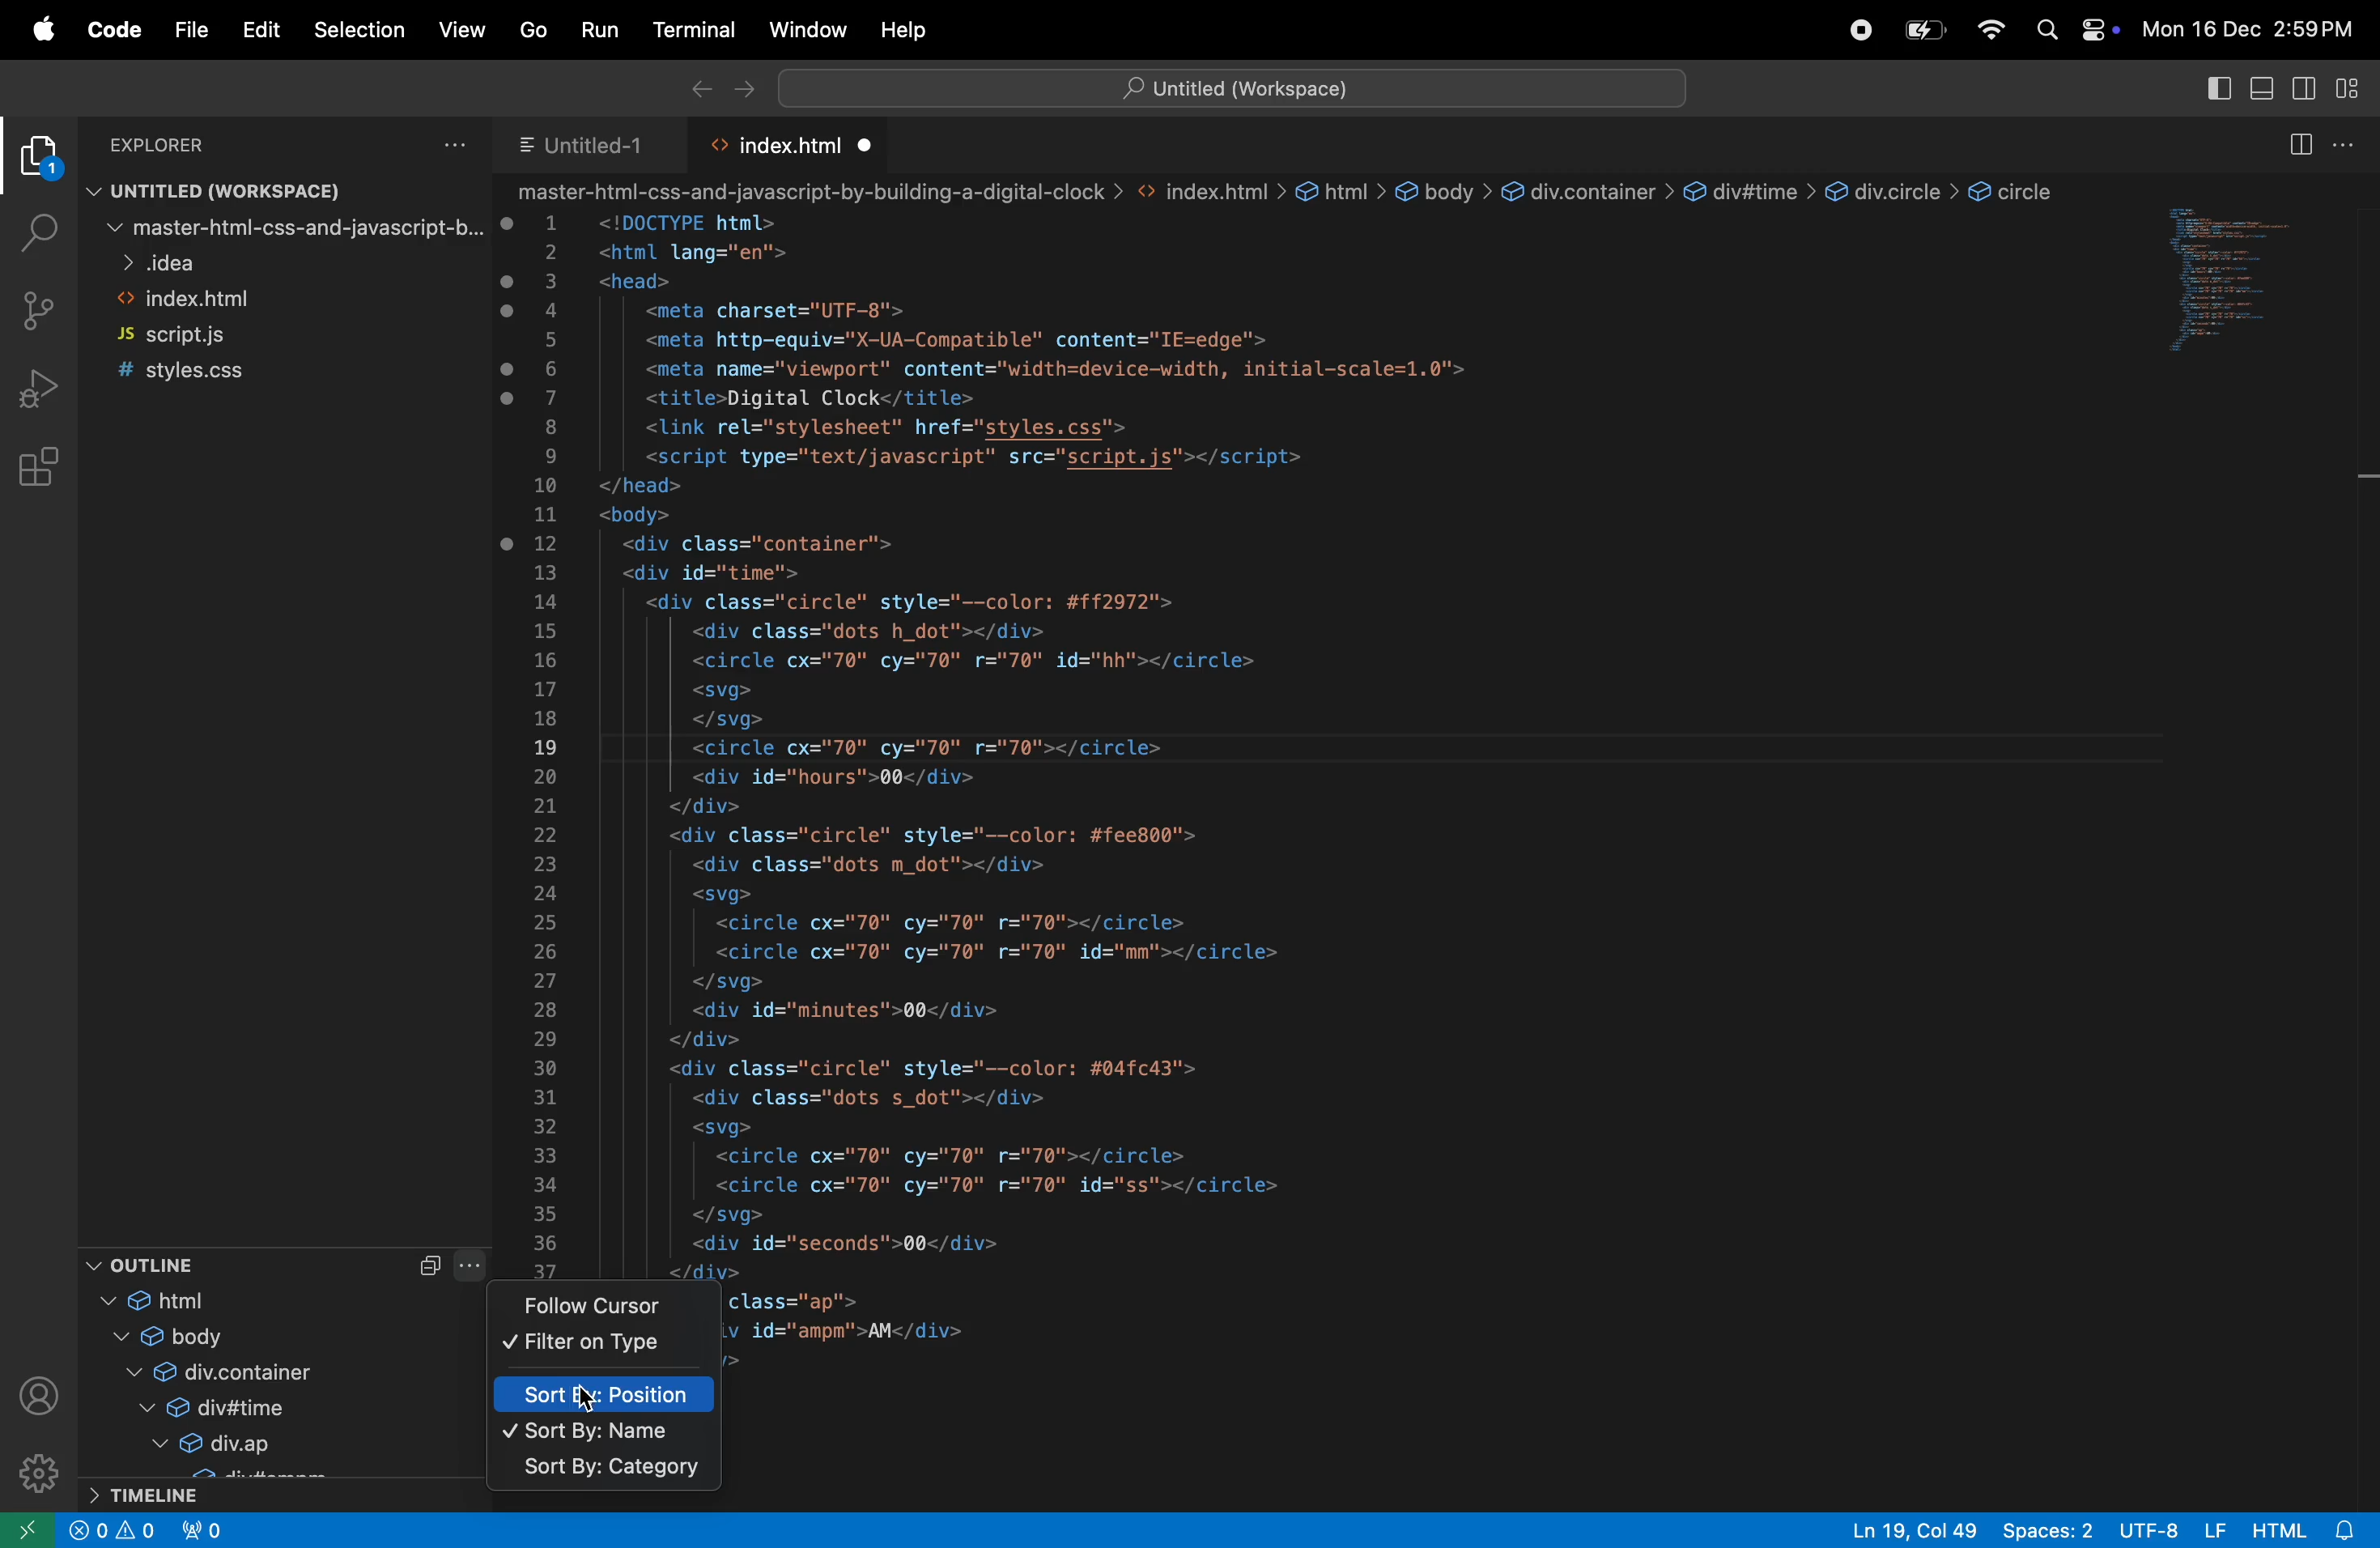 This screenshot has height=1548, width=2380. Describe the element at coordinates (87, 1531) in the screenshot. I see `create alert` at that location.